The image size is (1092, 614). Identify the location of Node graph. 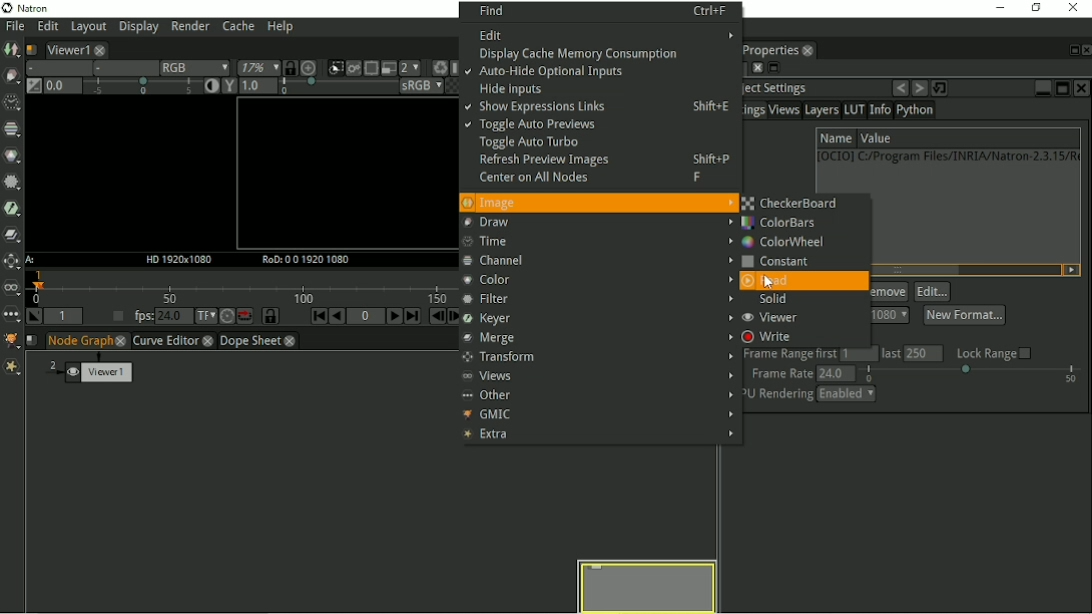
(88, 341).